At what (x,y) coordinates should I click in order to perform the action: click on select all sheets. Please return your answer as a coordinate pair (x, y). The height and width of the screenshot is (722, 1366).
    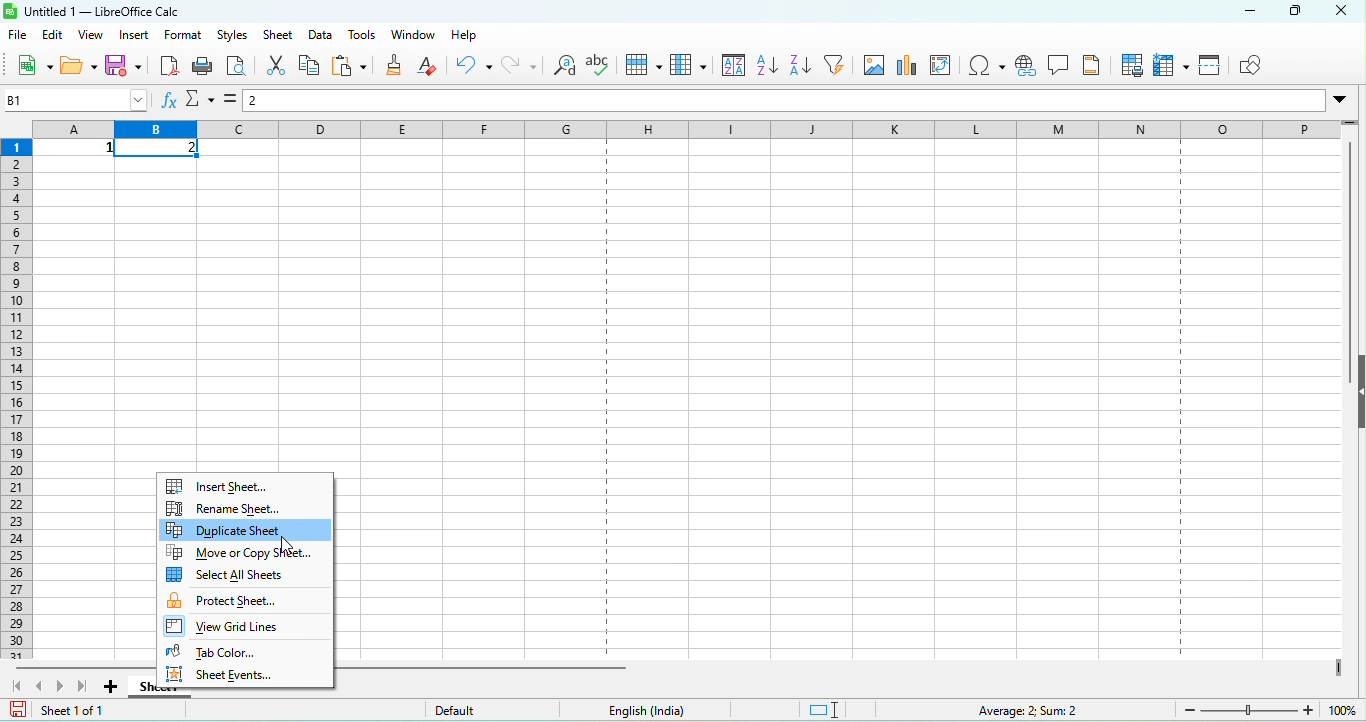
    Looking at the image, I should click on (246, 576).